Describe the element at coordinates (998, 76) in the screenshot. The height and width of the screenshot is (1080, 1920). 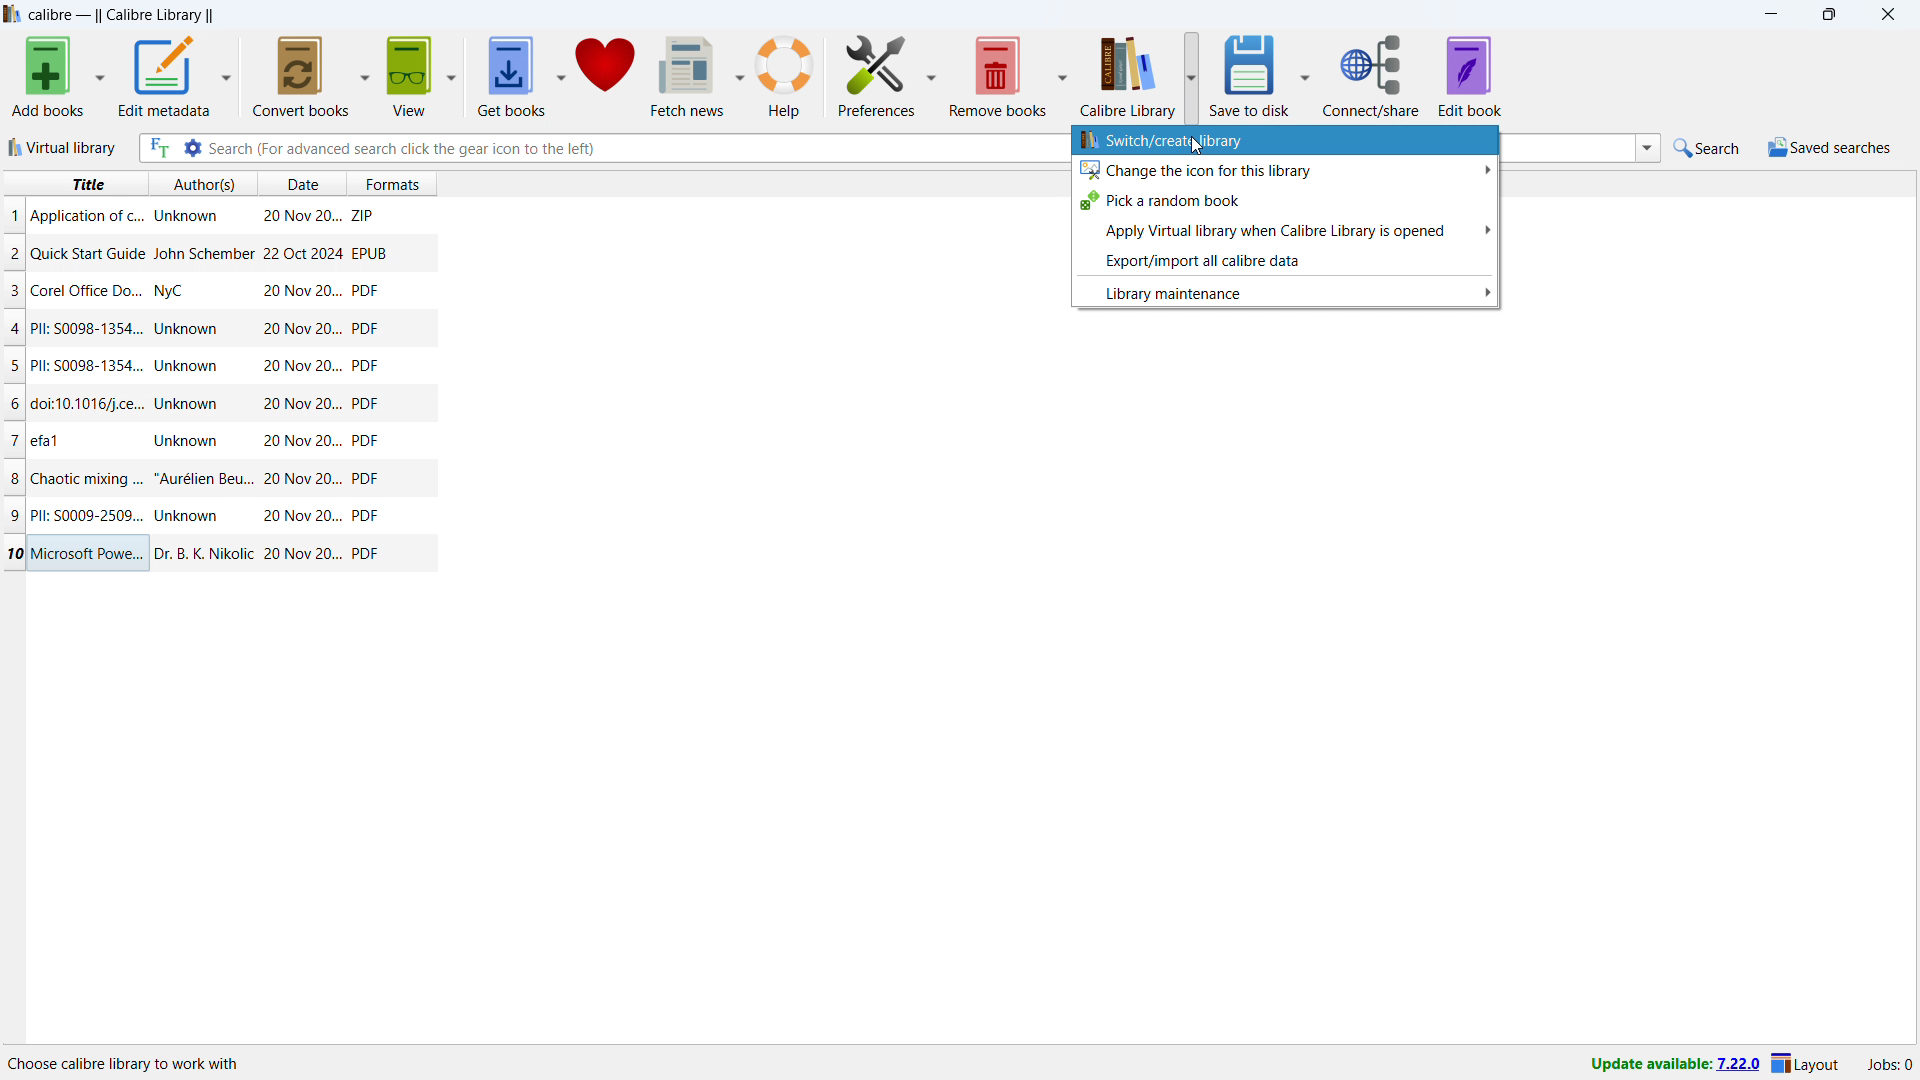
I see `remove books` at that location.